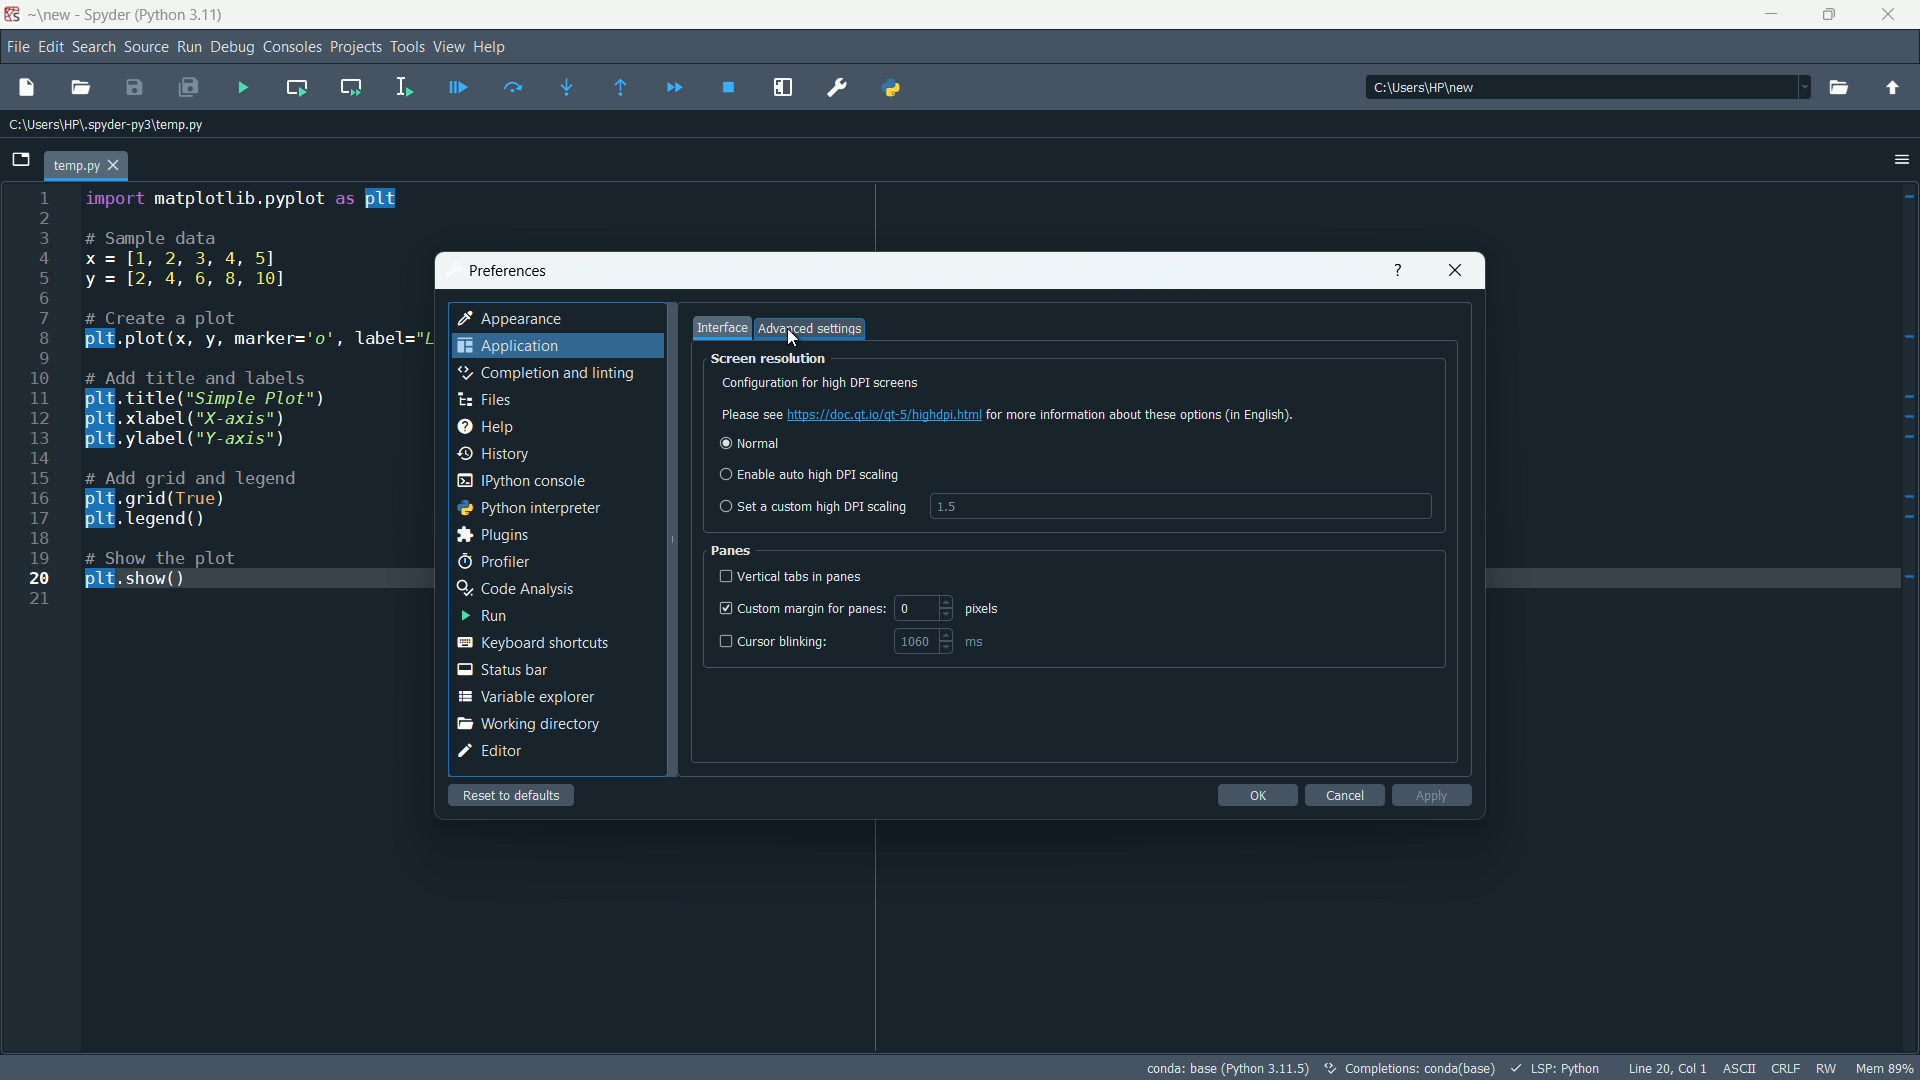 This screenshot has height=1080, width=1920. Describe the element at coordinates (187, 88) in the screenshot. I see `save all files` at that location.